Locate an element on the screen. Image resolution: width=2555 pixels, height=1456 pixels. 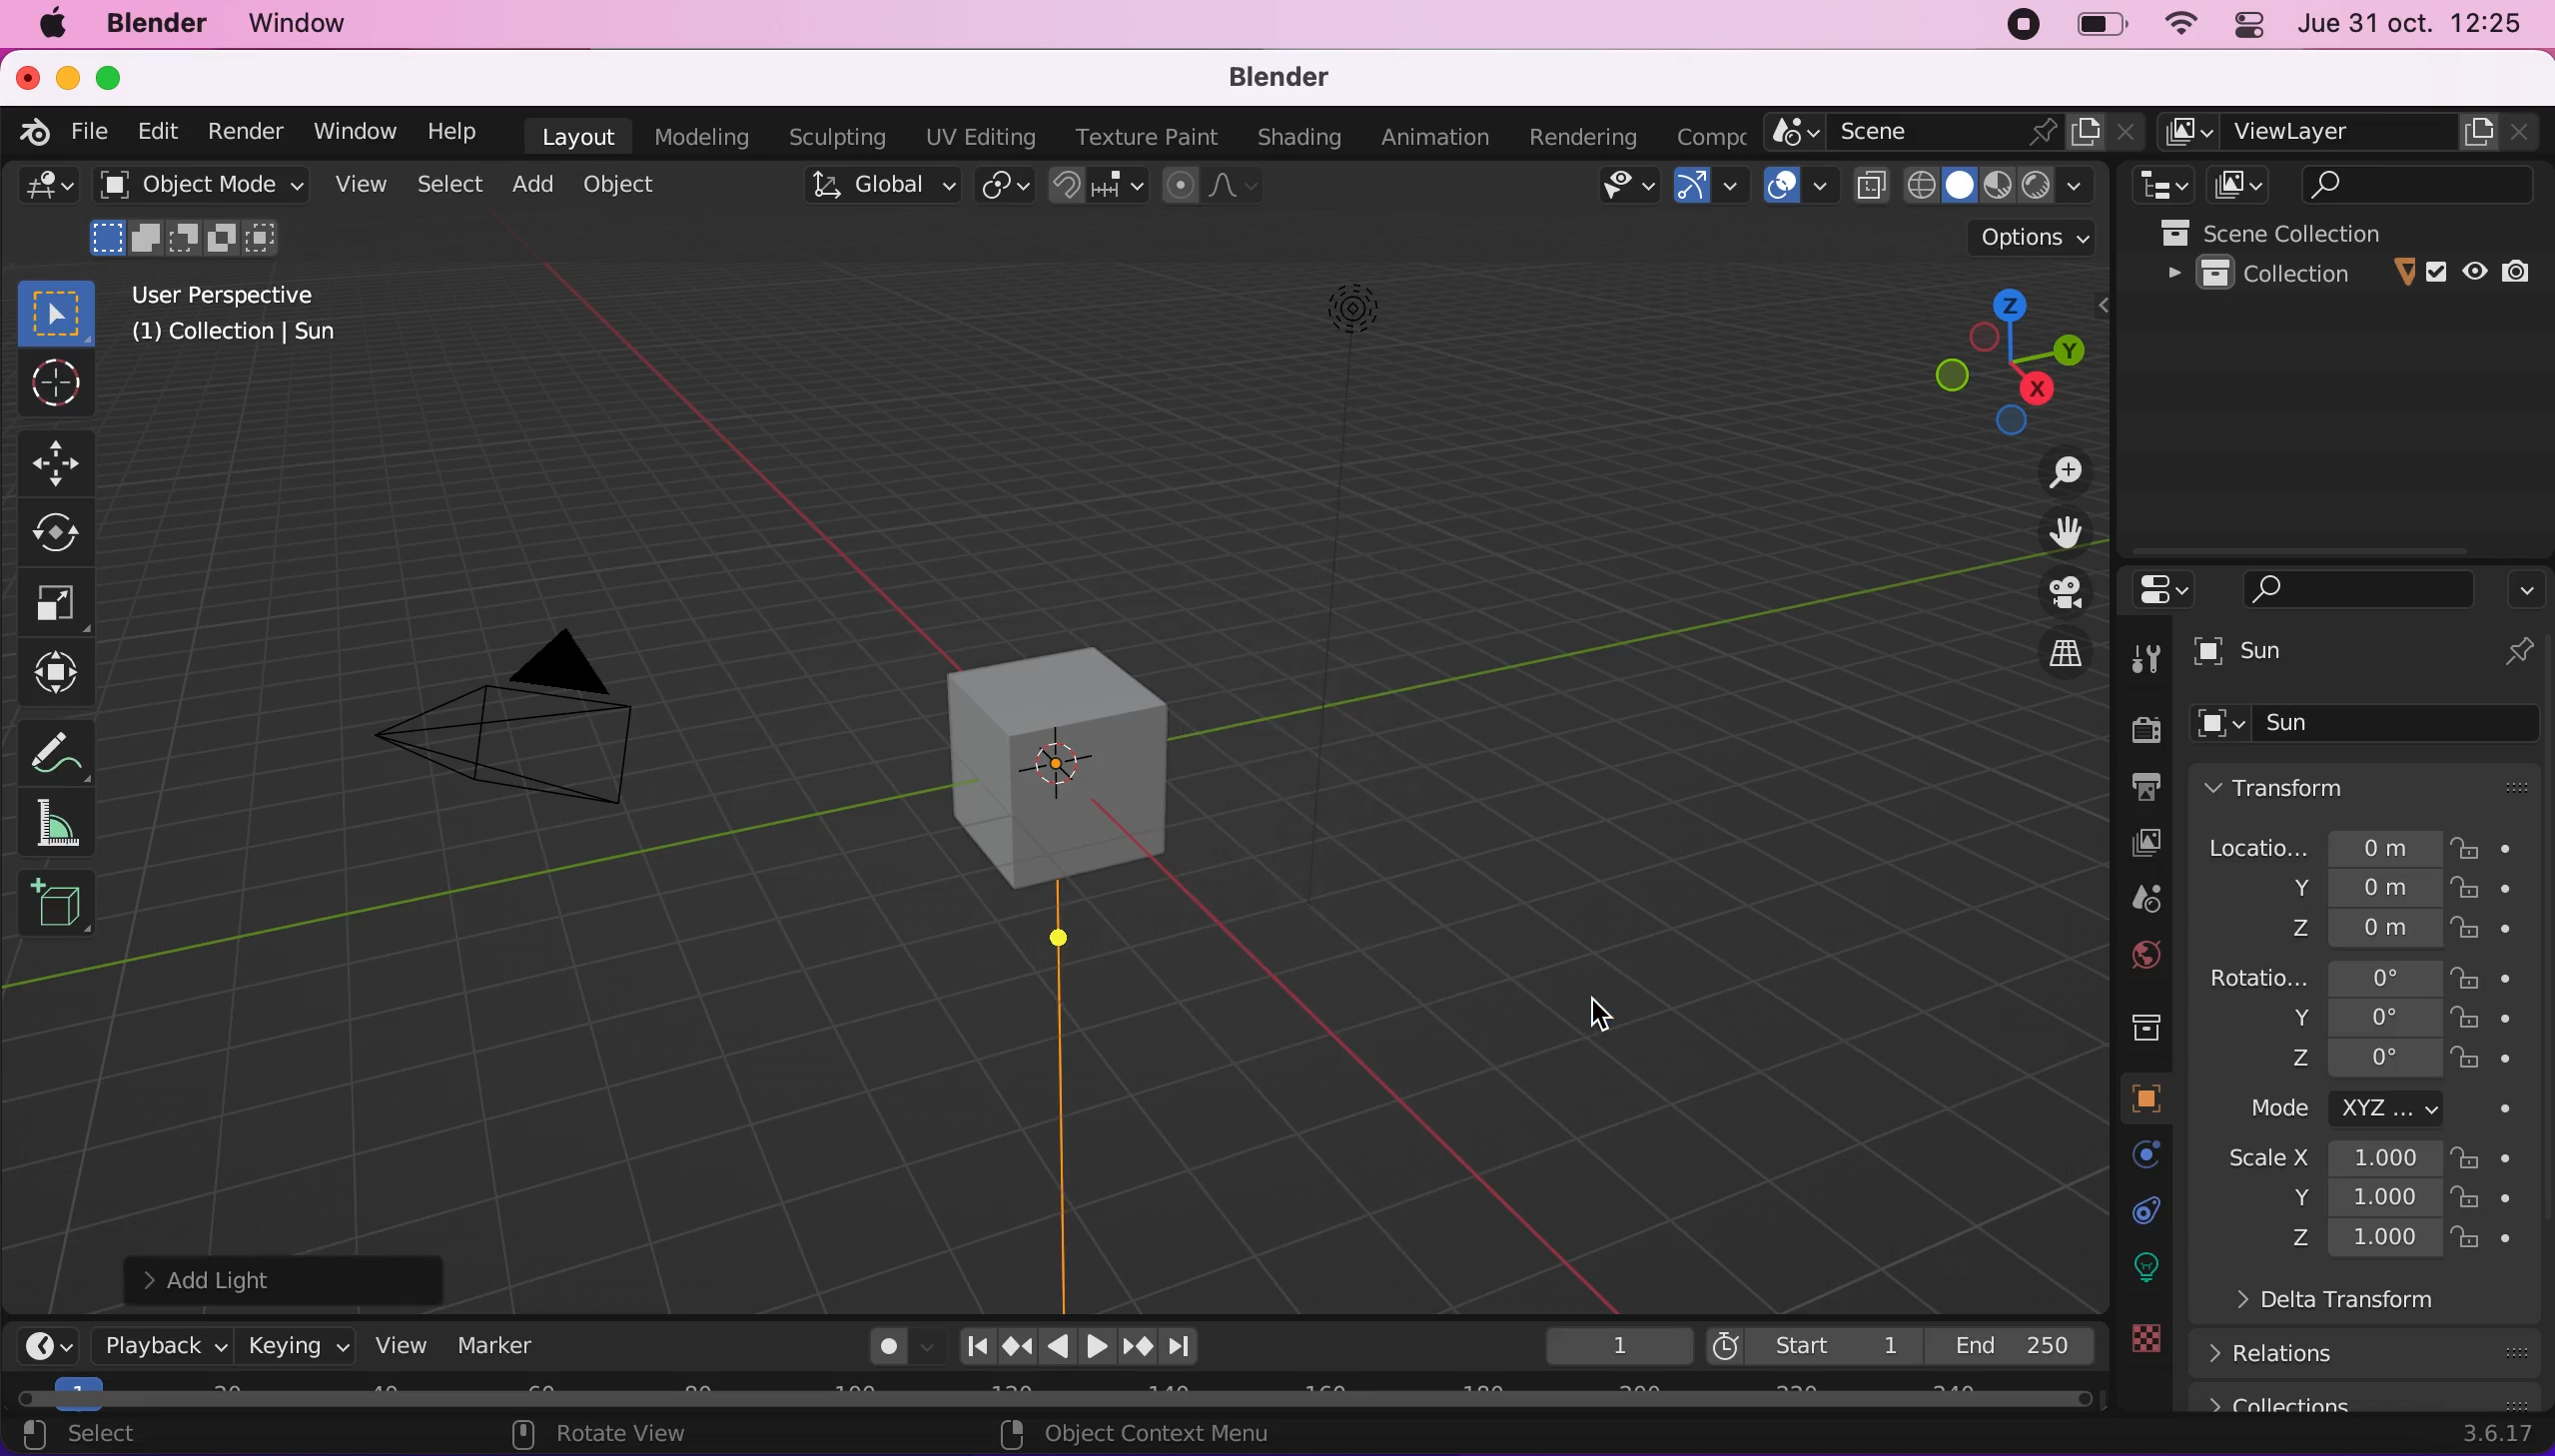
y 0 is located at coordinates (2359, 1017).